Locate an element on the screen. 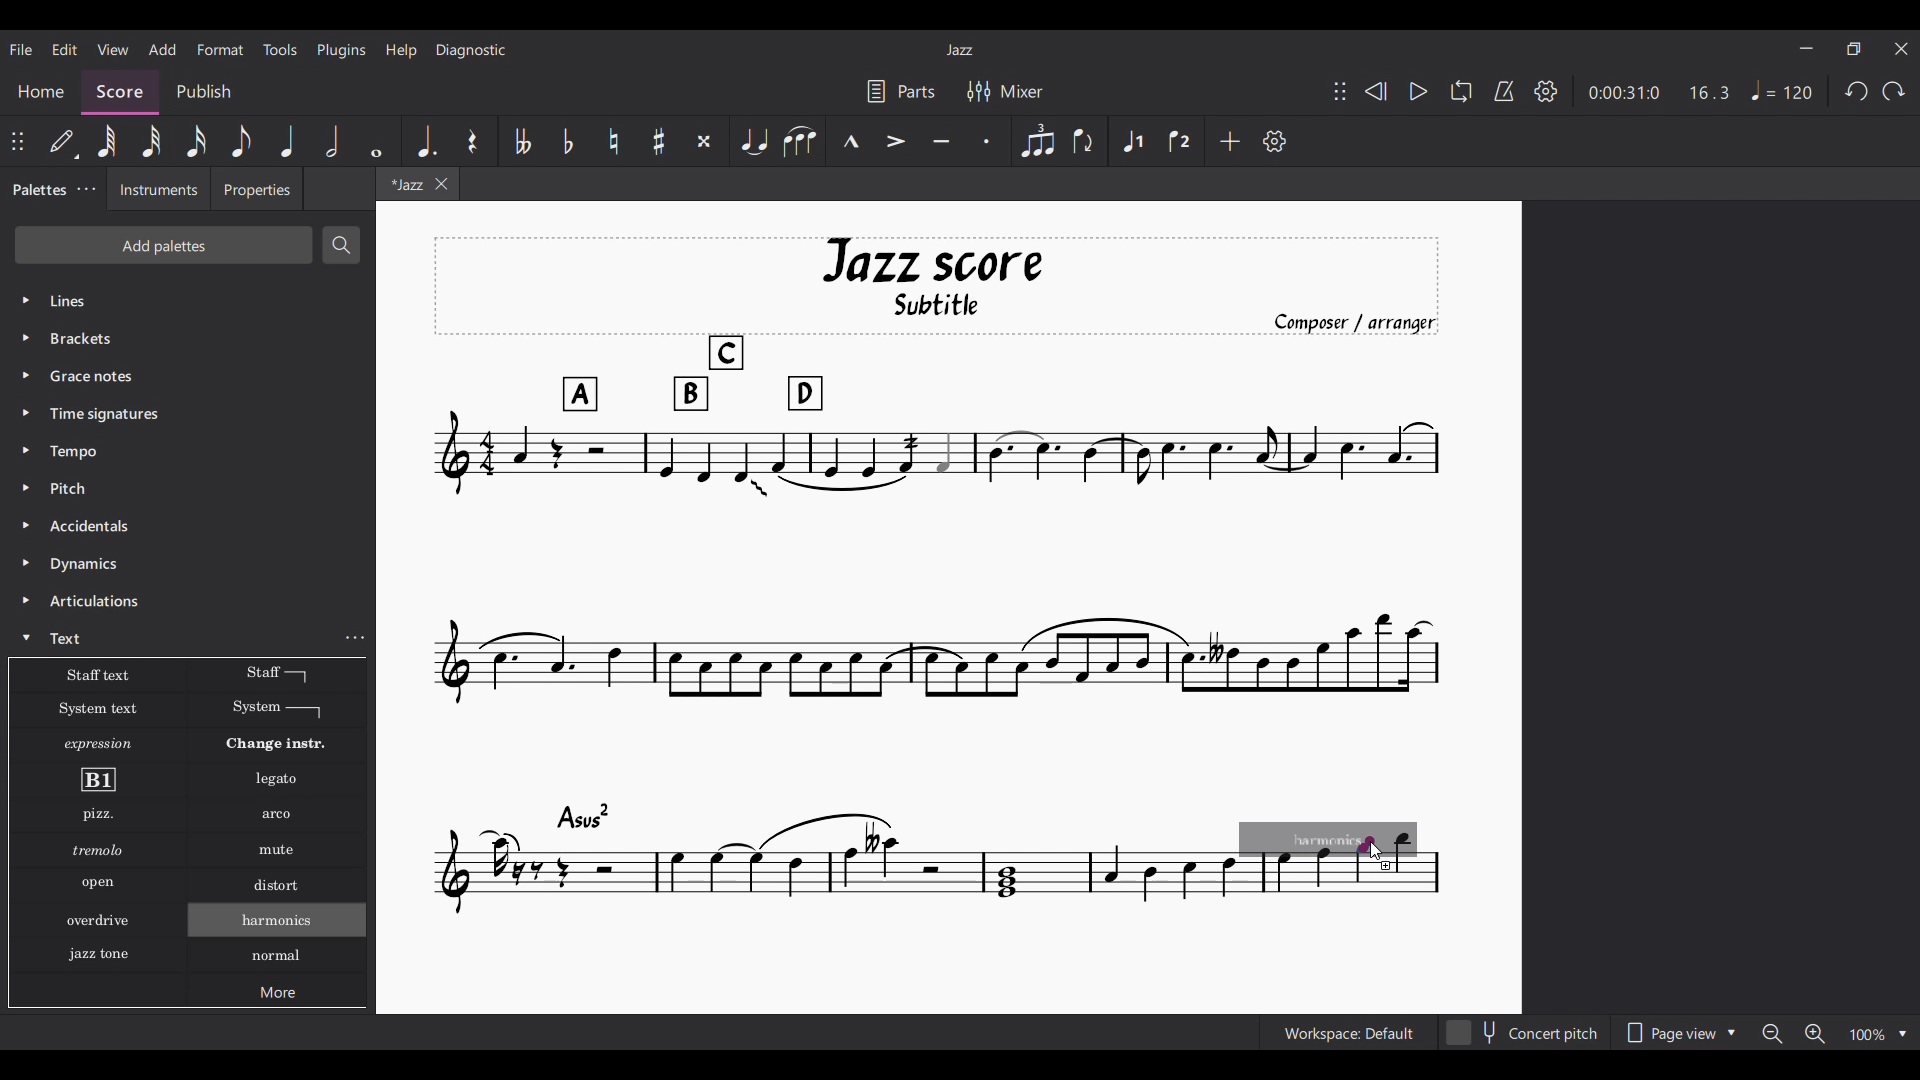 This screenshot has height=1080, width=1920. B1 is located at coordinates (97, 780).